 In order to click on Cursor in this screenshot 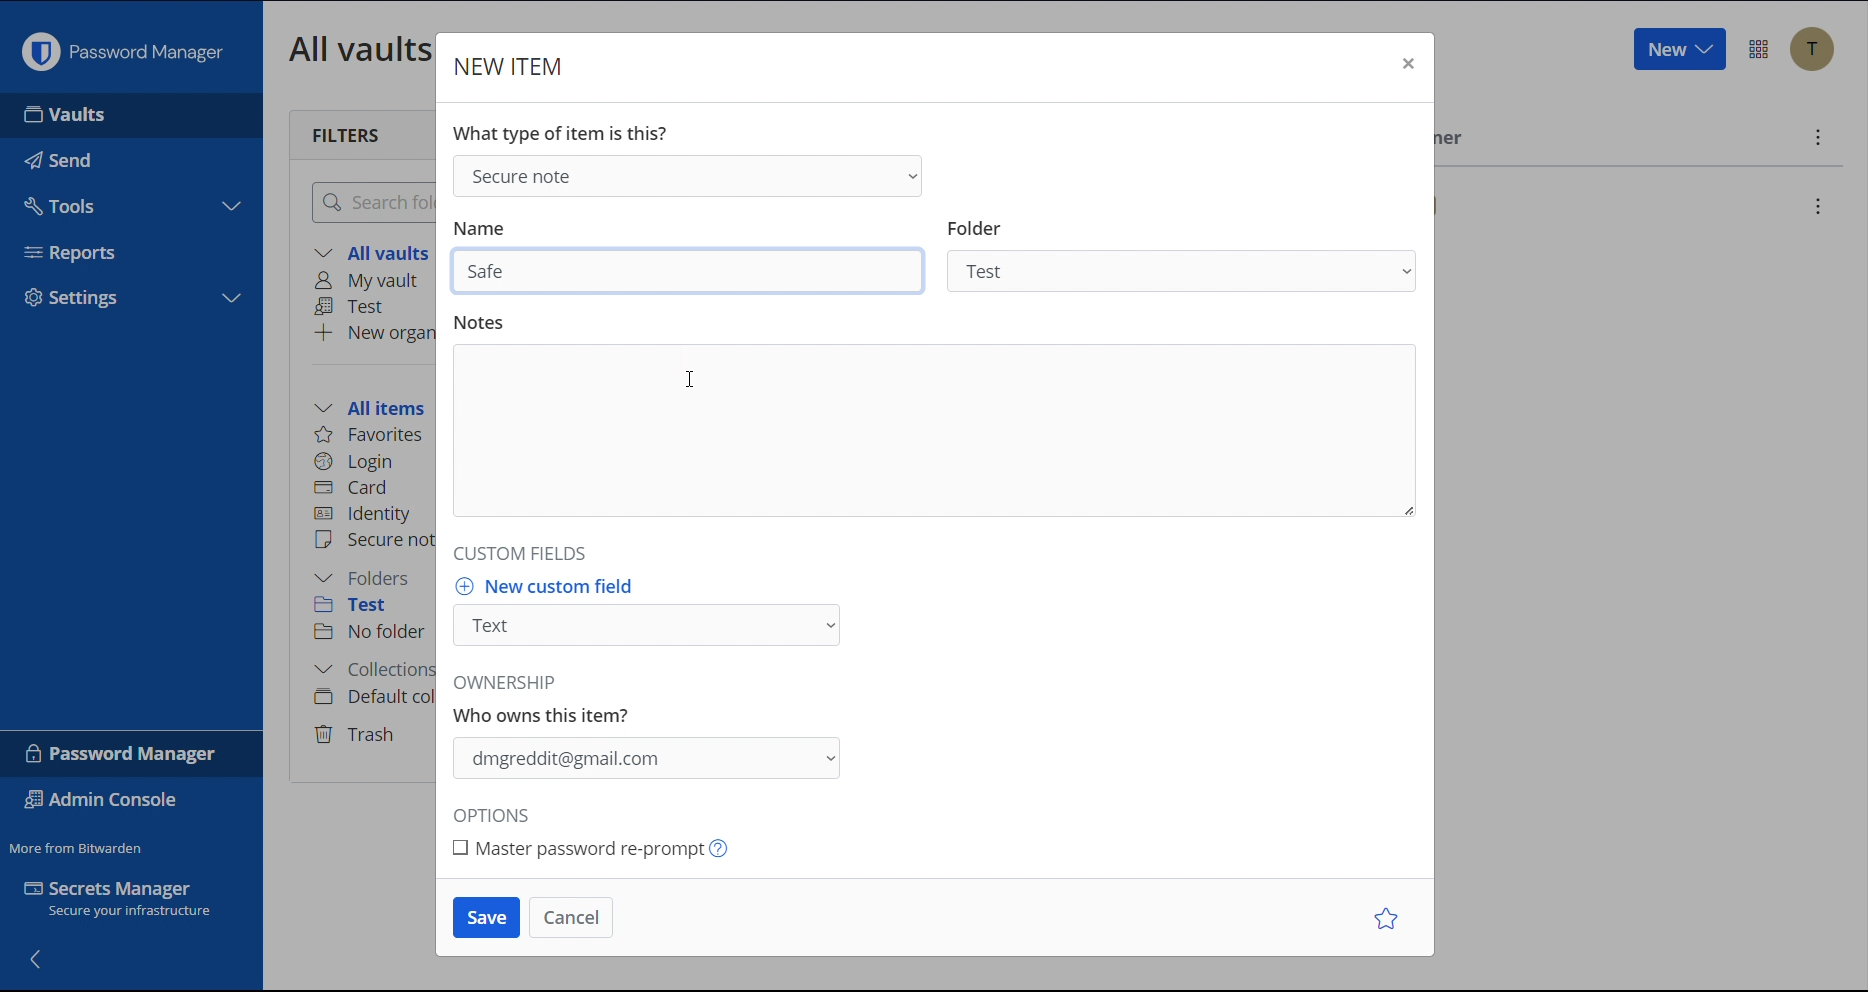, I will do `click(692, 378)`.